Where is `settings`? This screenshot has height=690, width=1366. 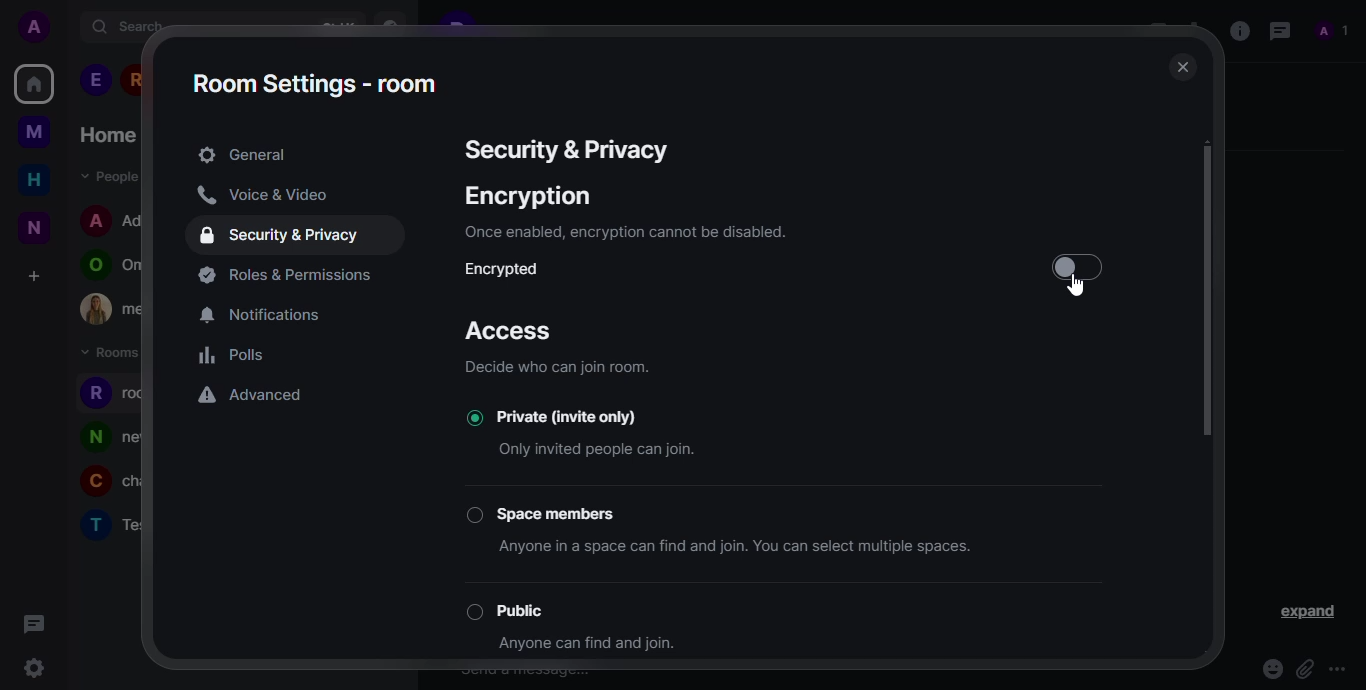
settings is located at coordinates (34, 667).